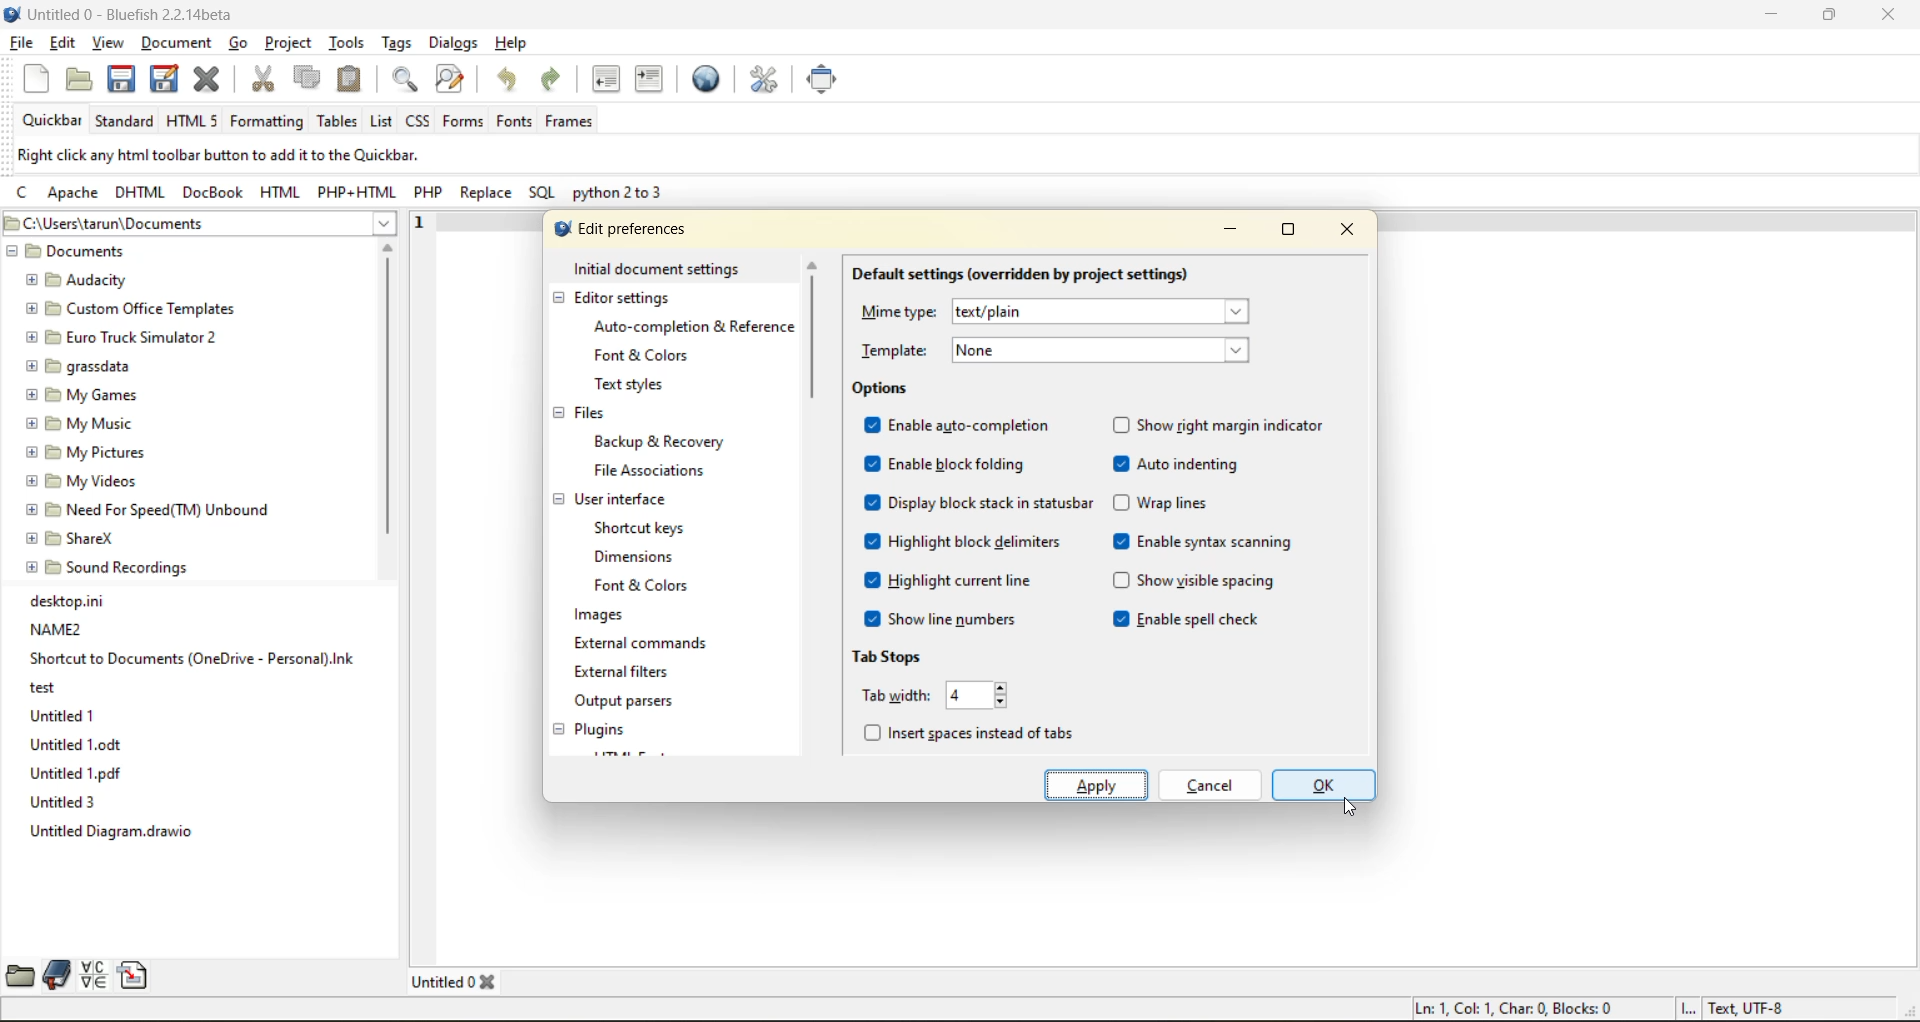 This screenshot has height=1022, width=1920. I want to click on @ [E9 Sound Recordings, so click(110, 567).